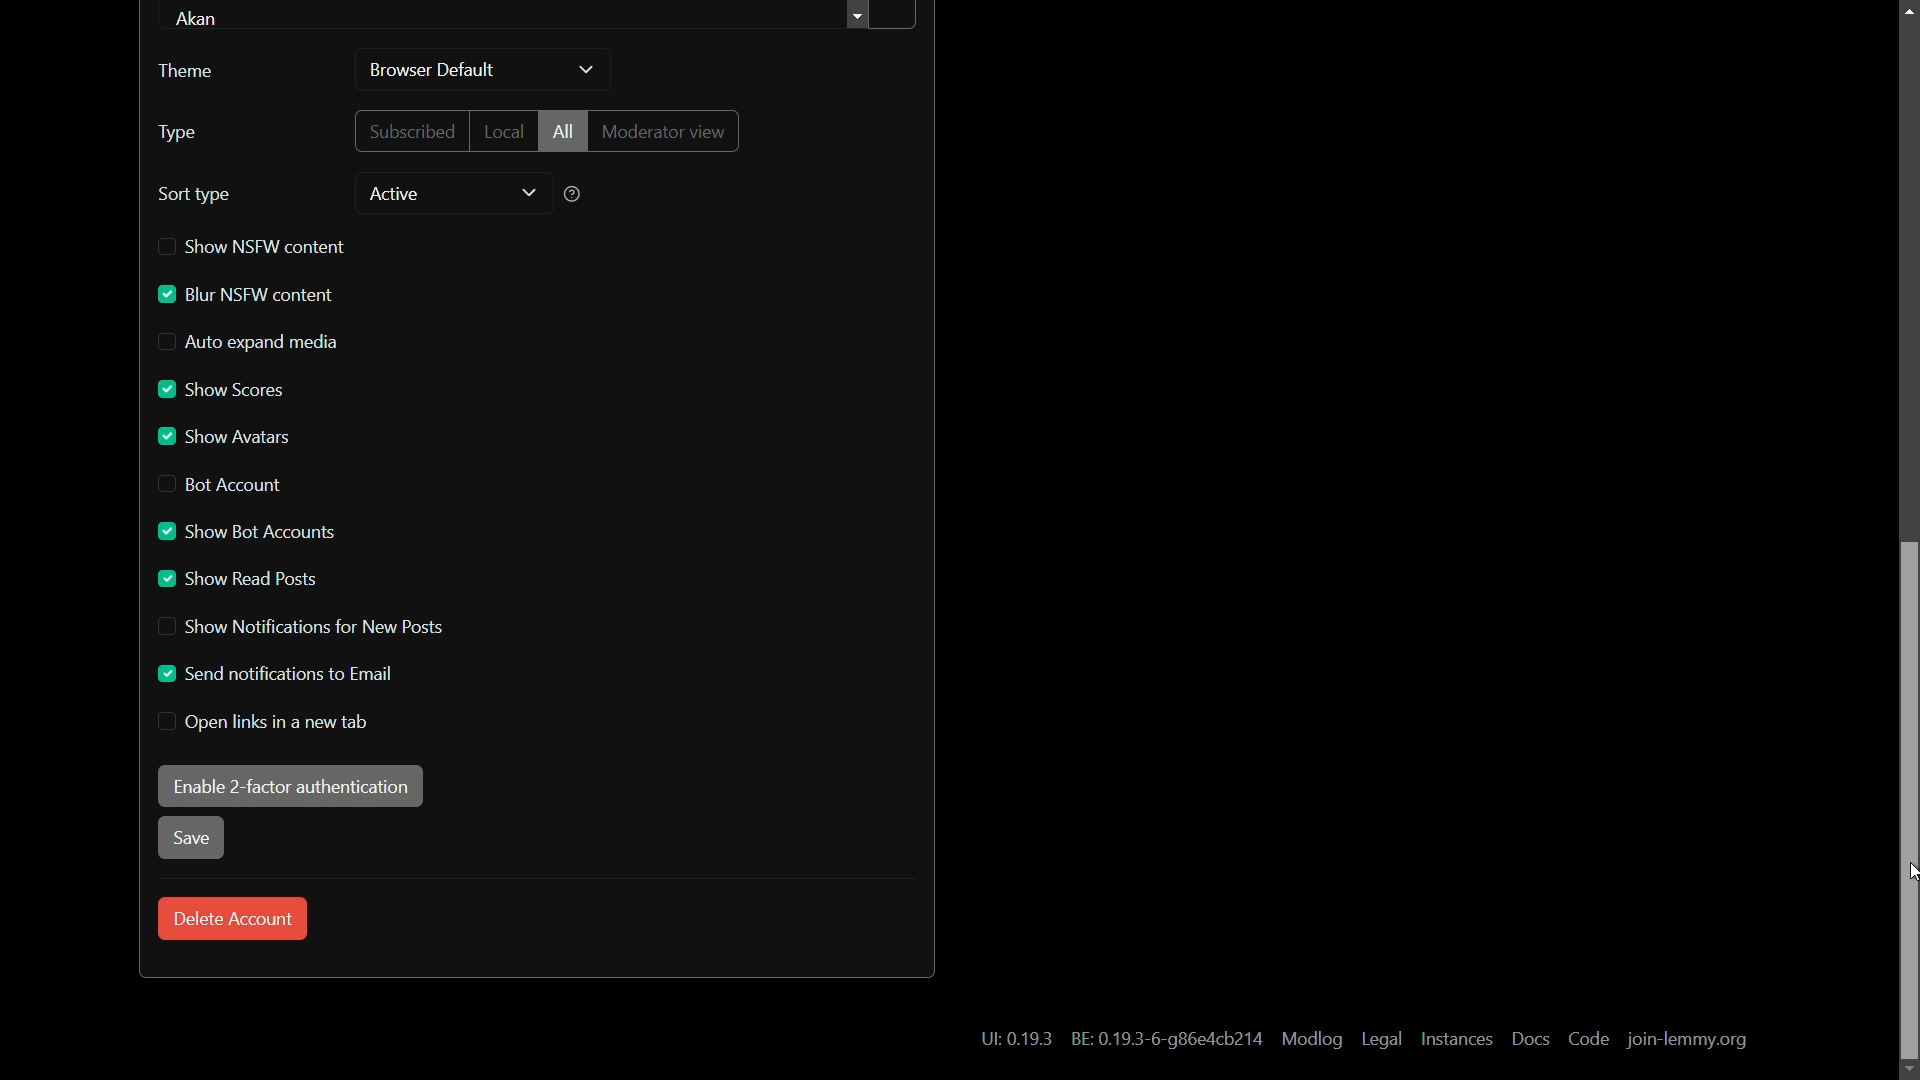 This screenshot has width=1920, height=1080. I want to click on menu, so click(881, 17).